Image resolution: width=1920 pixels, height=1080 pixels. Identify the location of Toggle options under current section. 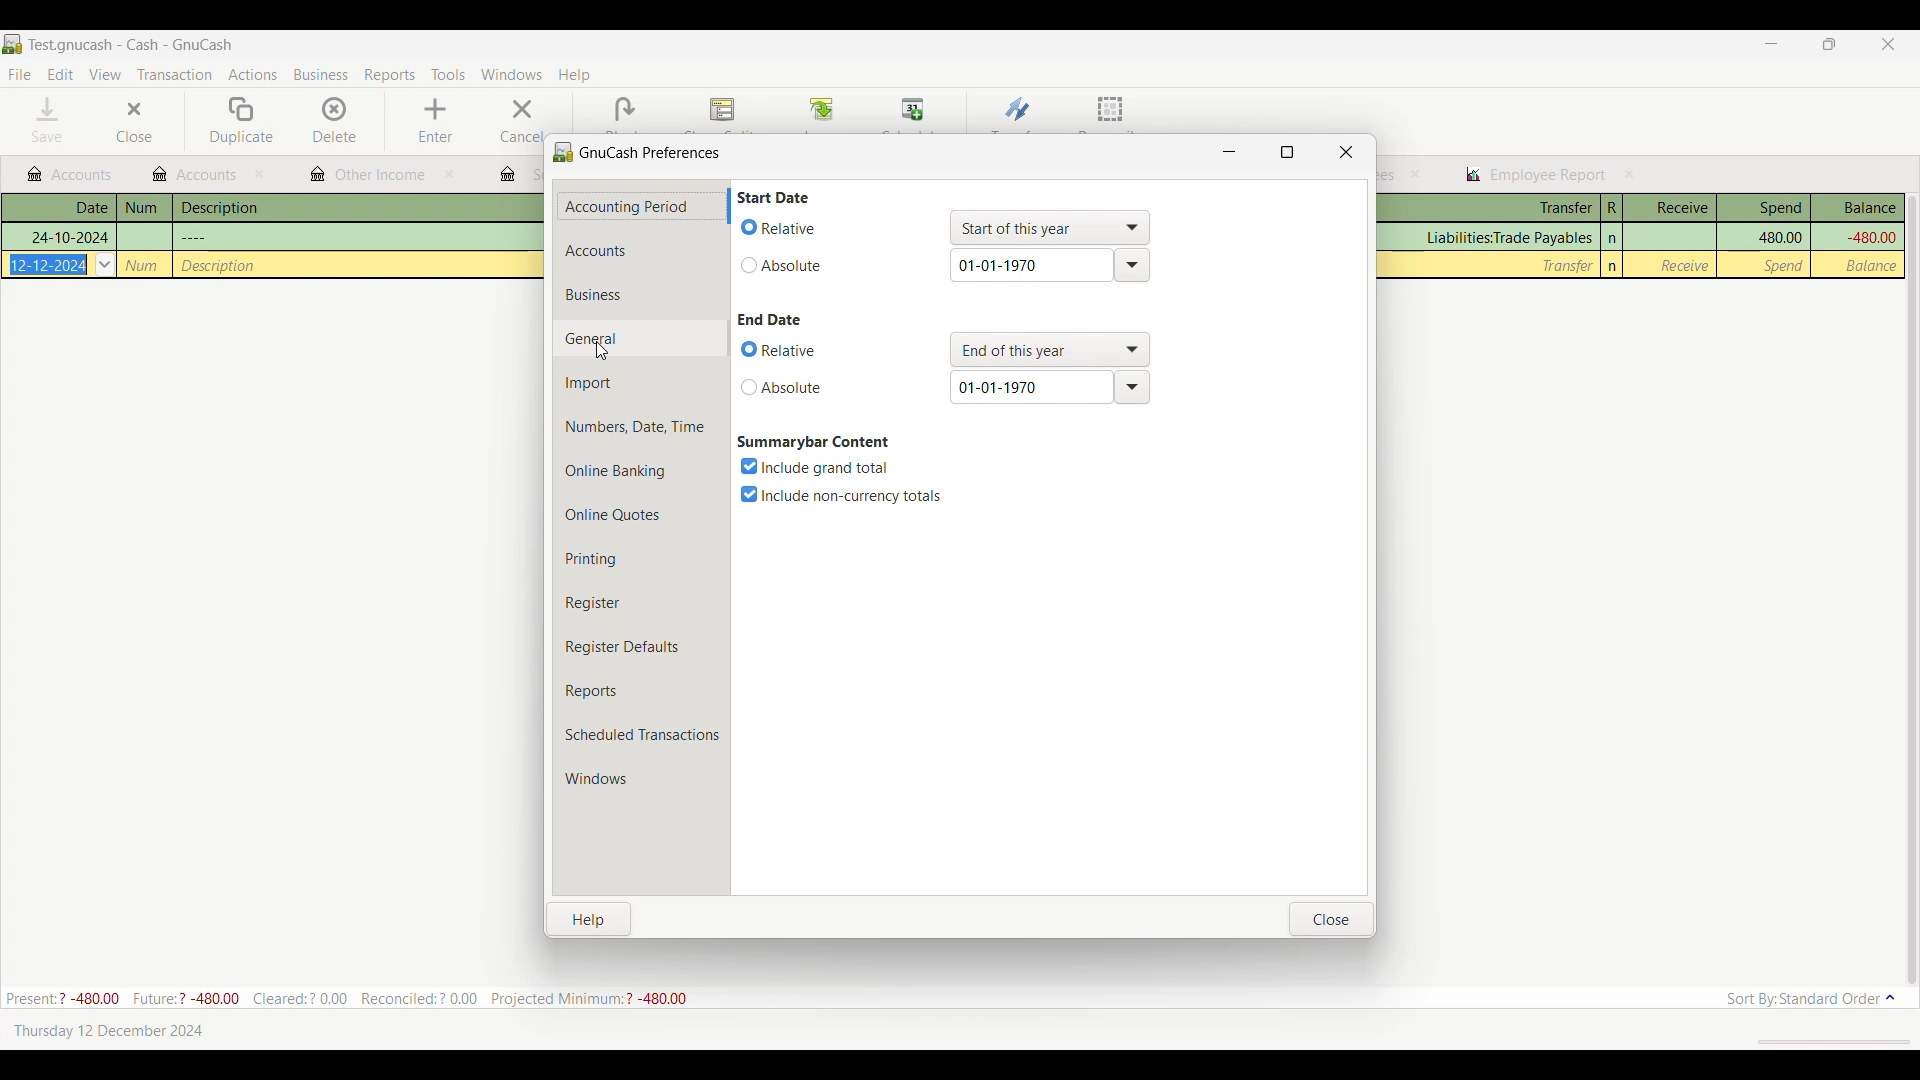
(820, 467).